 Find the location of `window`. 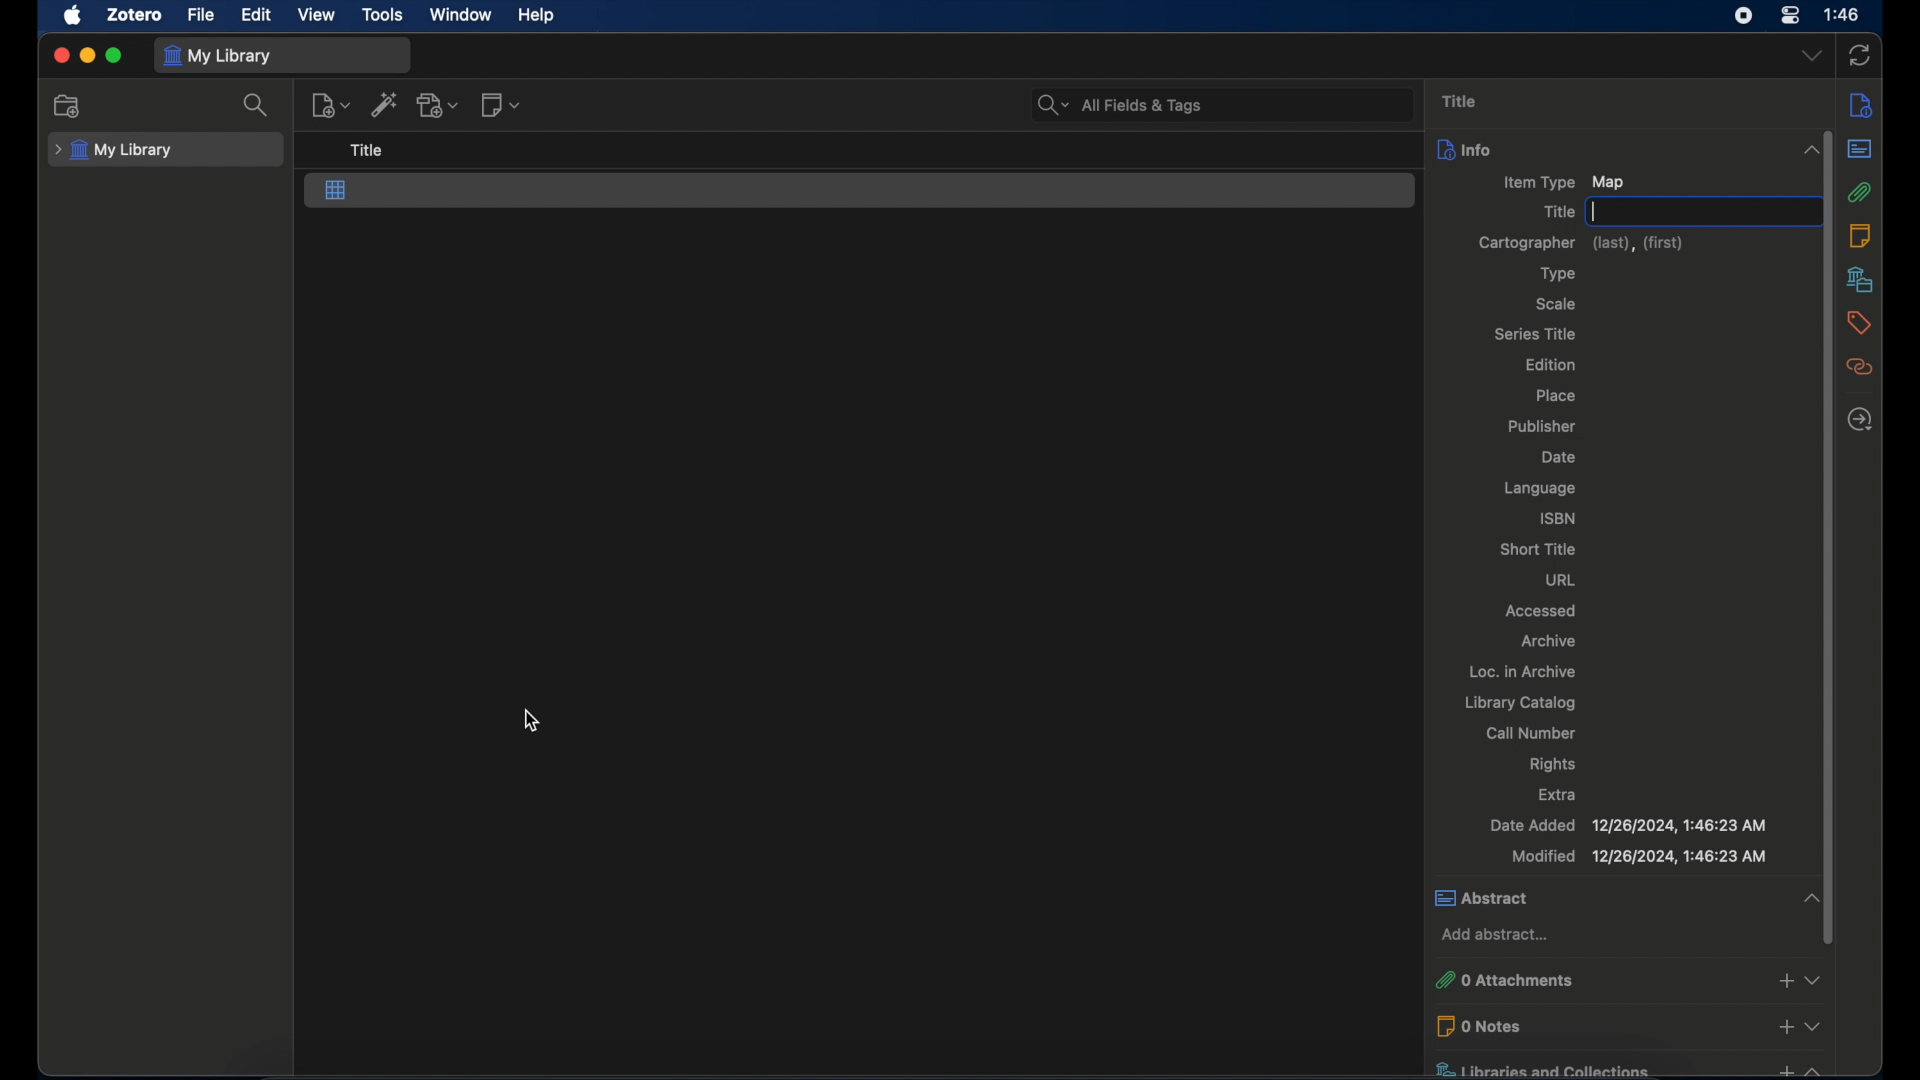

window is located at coordinates (461, 13).